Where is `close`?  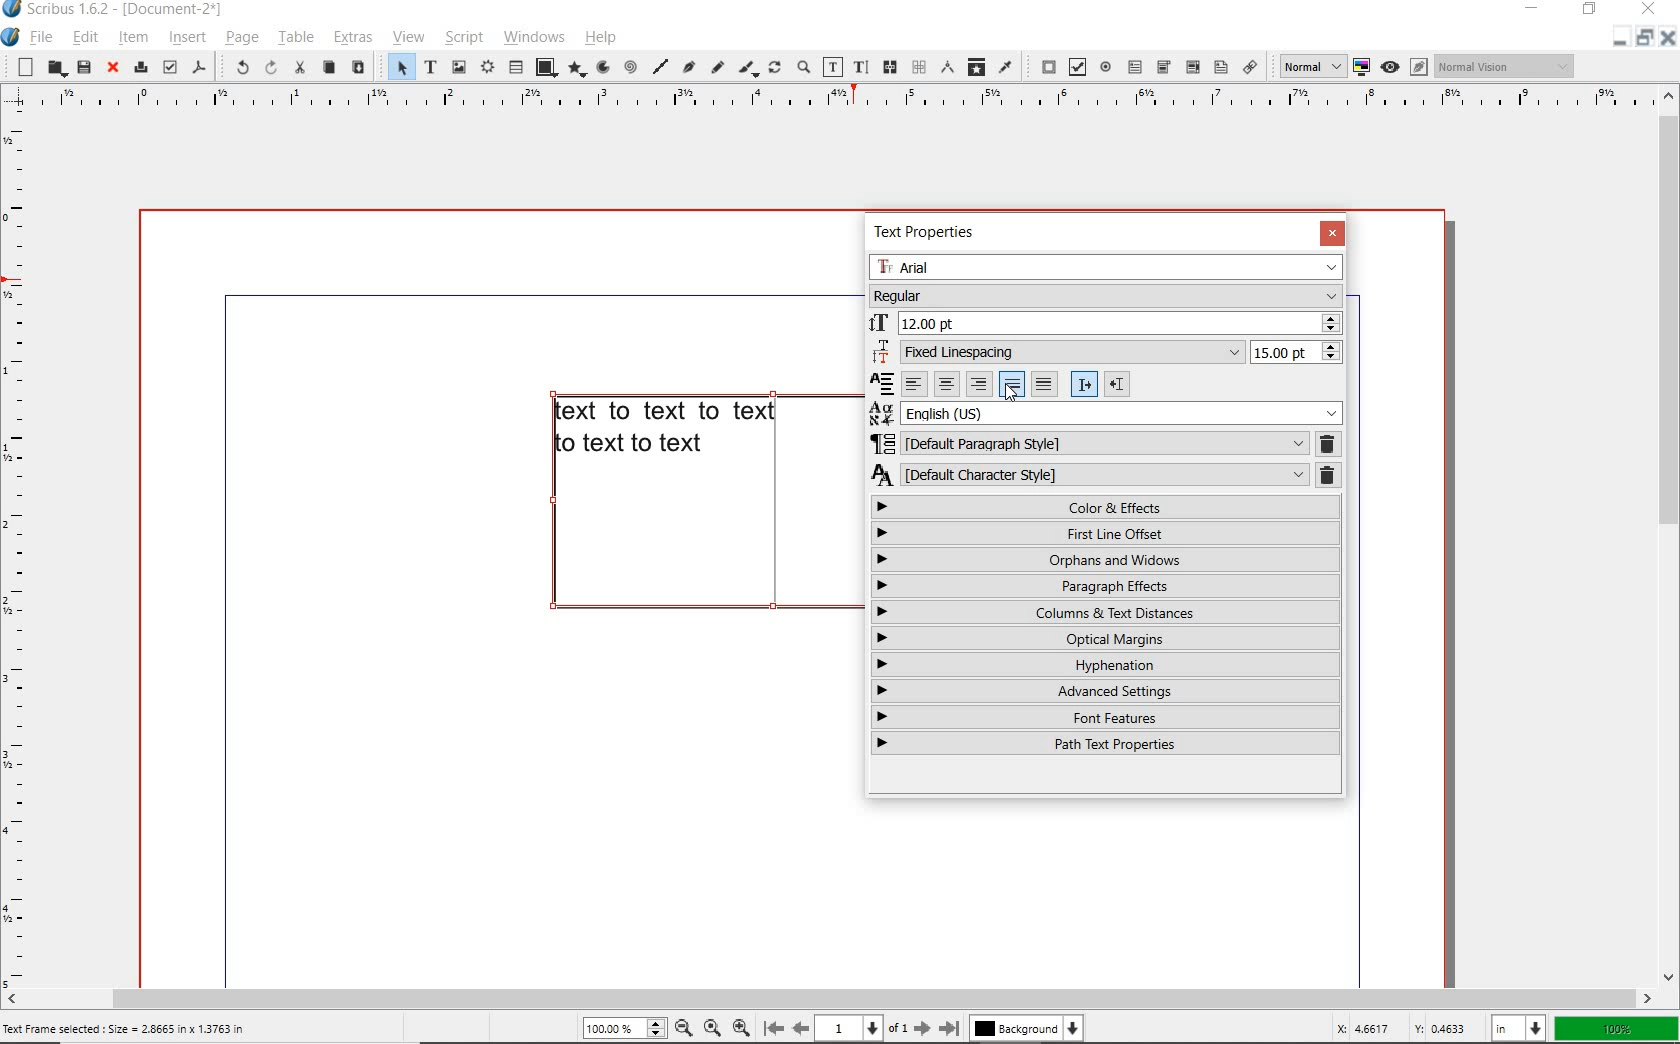 close is located at coordinates (112, 68).